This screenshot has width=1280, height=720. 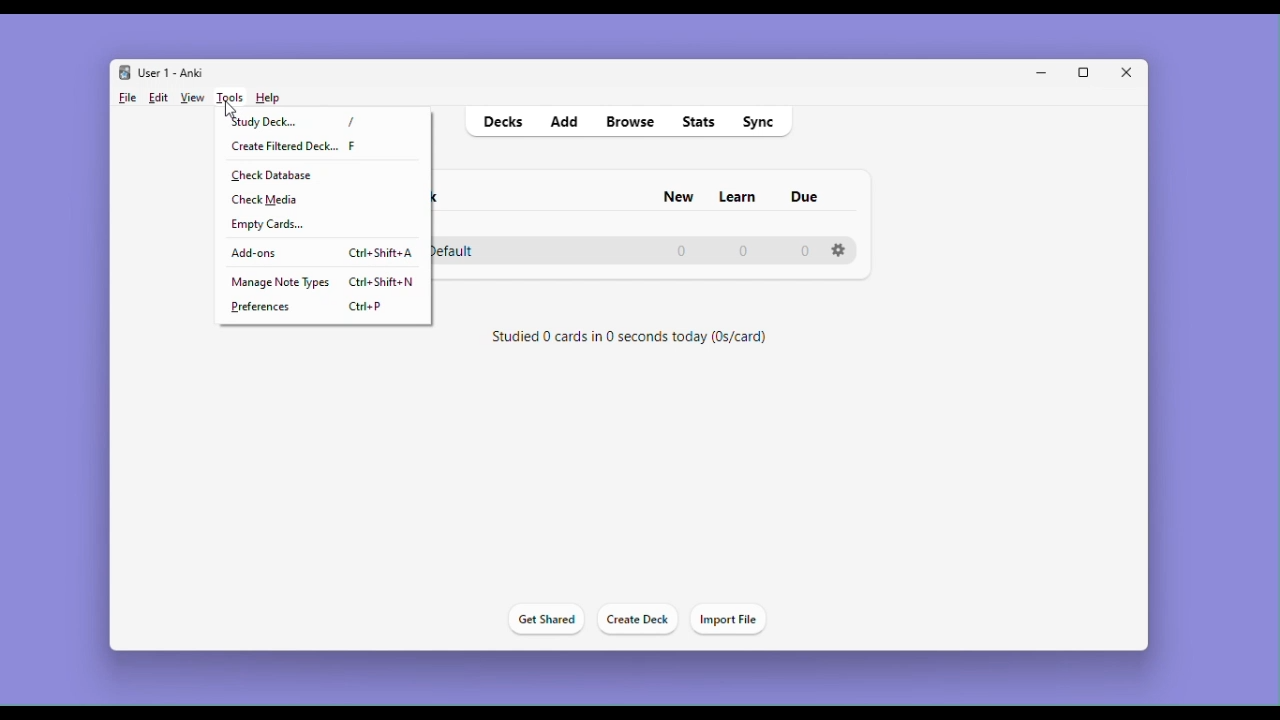 What do you see at coordinates (634, 122) in the screenshot?
I see `Browse` at bounding box center [634, 122].